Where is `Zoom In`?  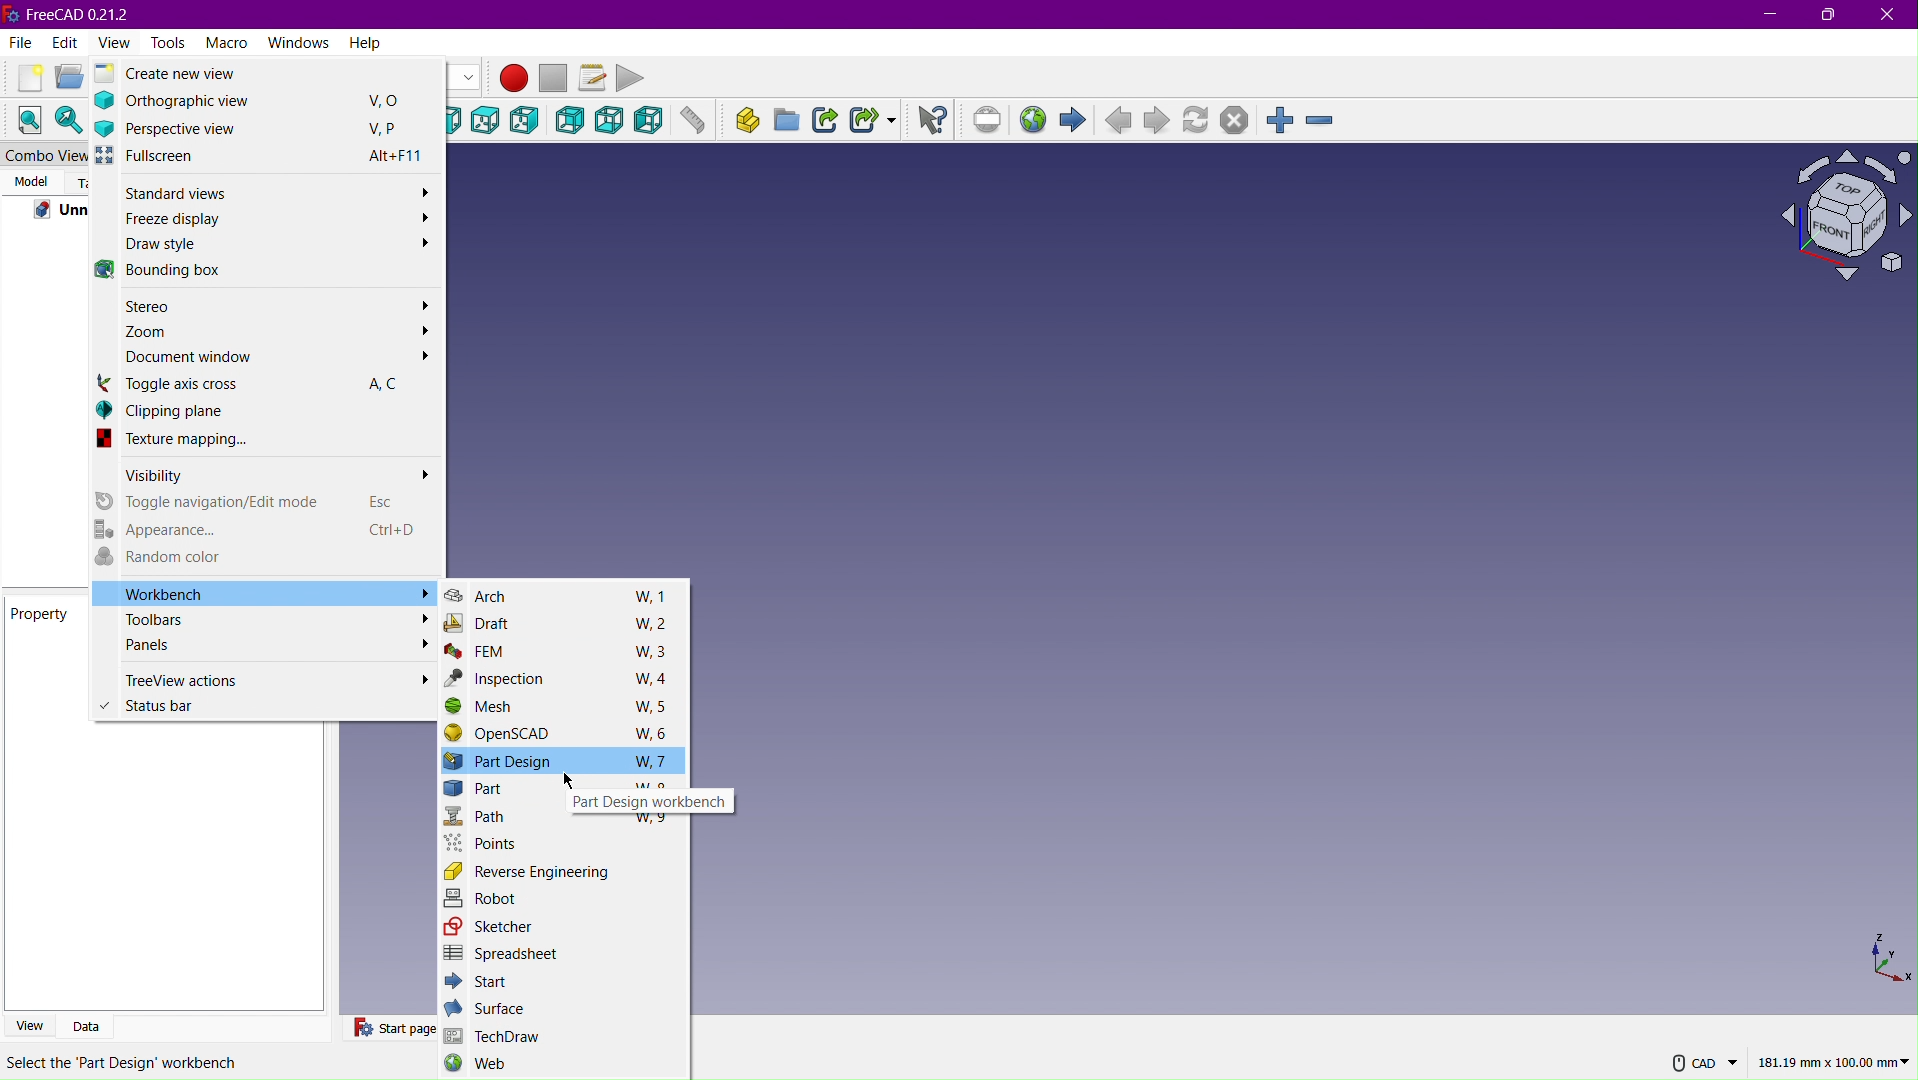
Zoom In is located at coordinates (1281, 120).